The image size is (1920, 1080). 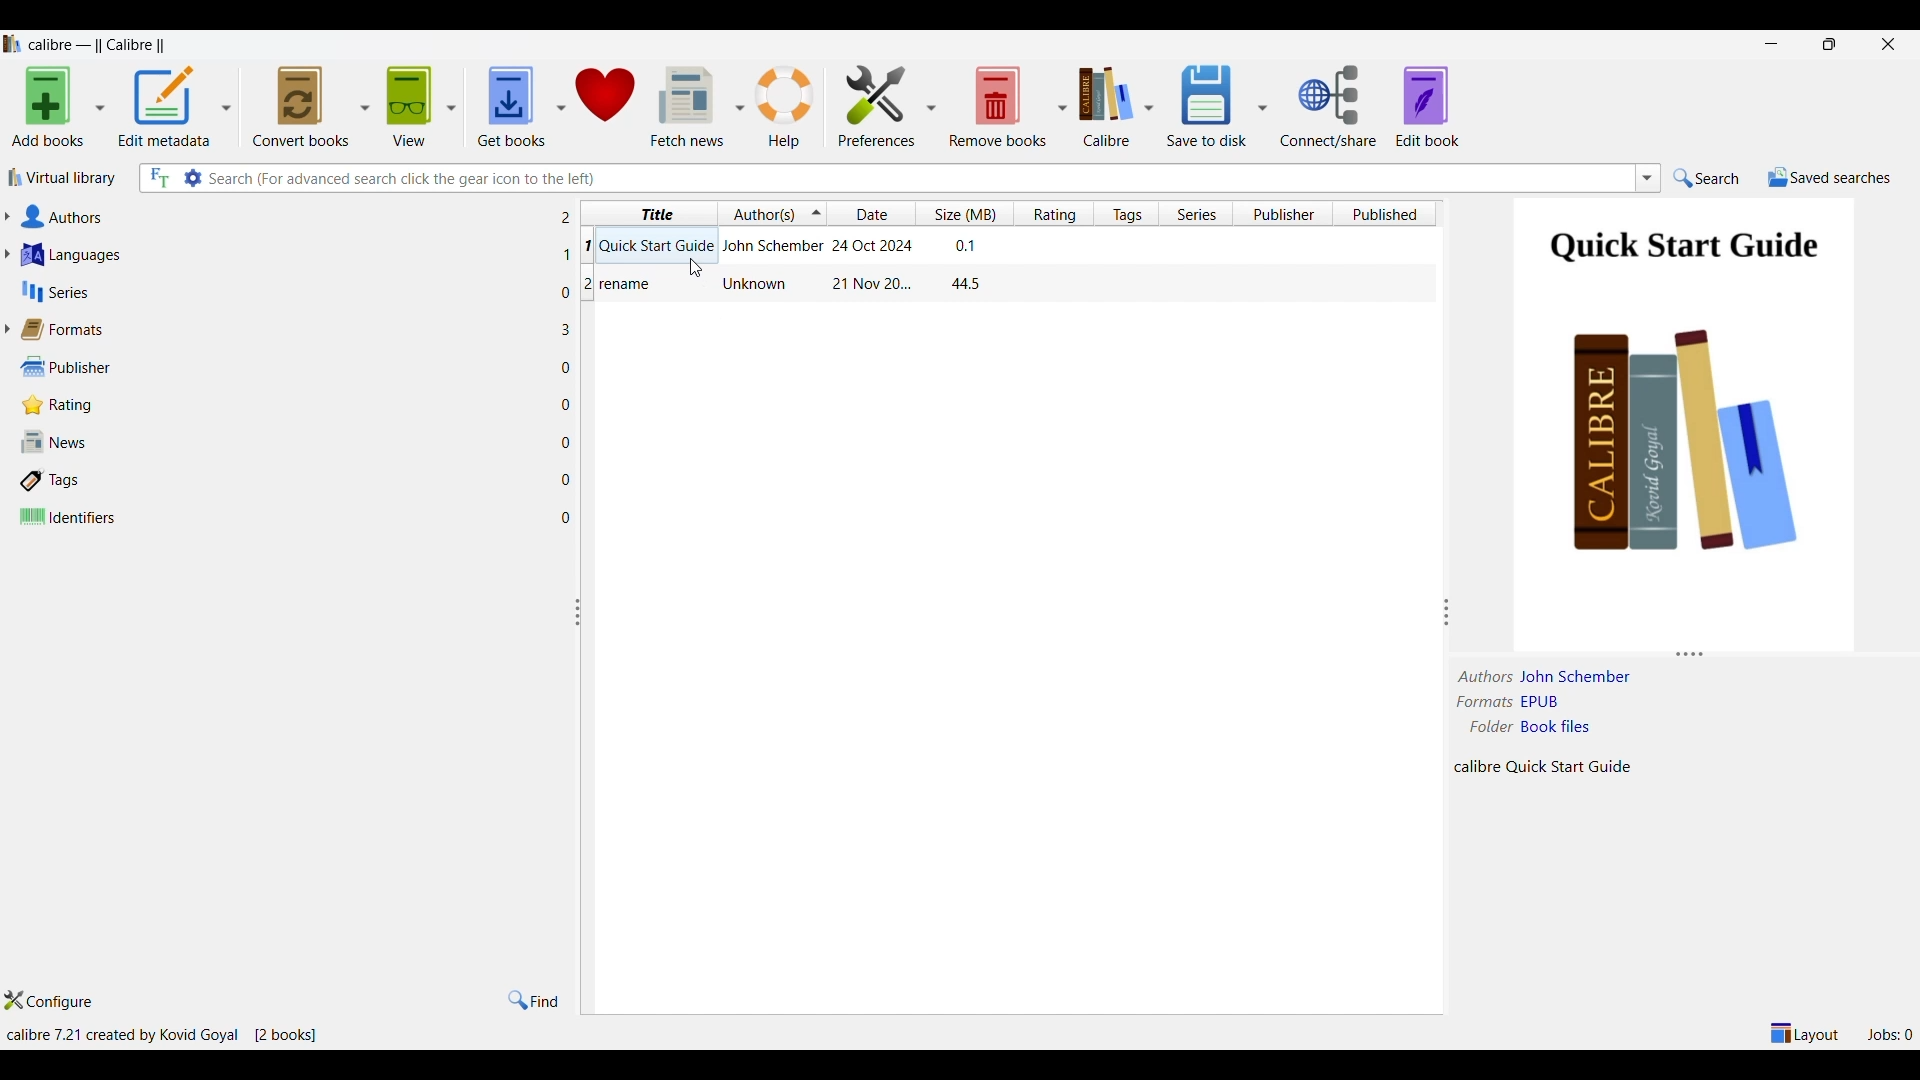 What do you see at coordinates (409, 107) in the screenshot?
I see `View` at bounding box center [409, 107].